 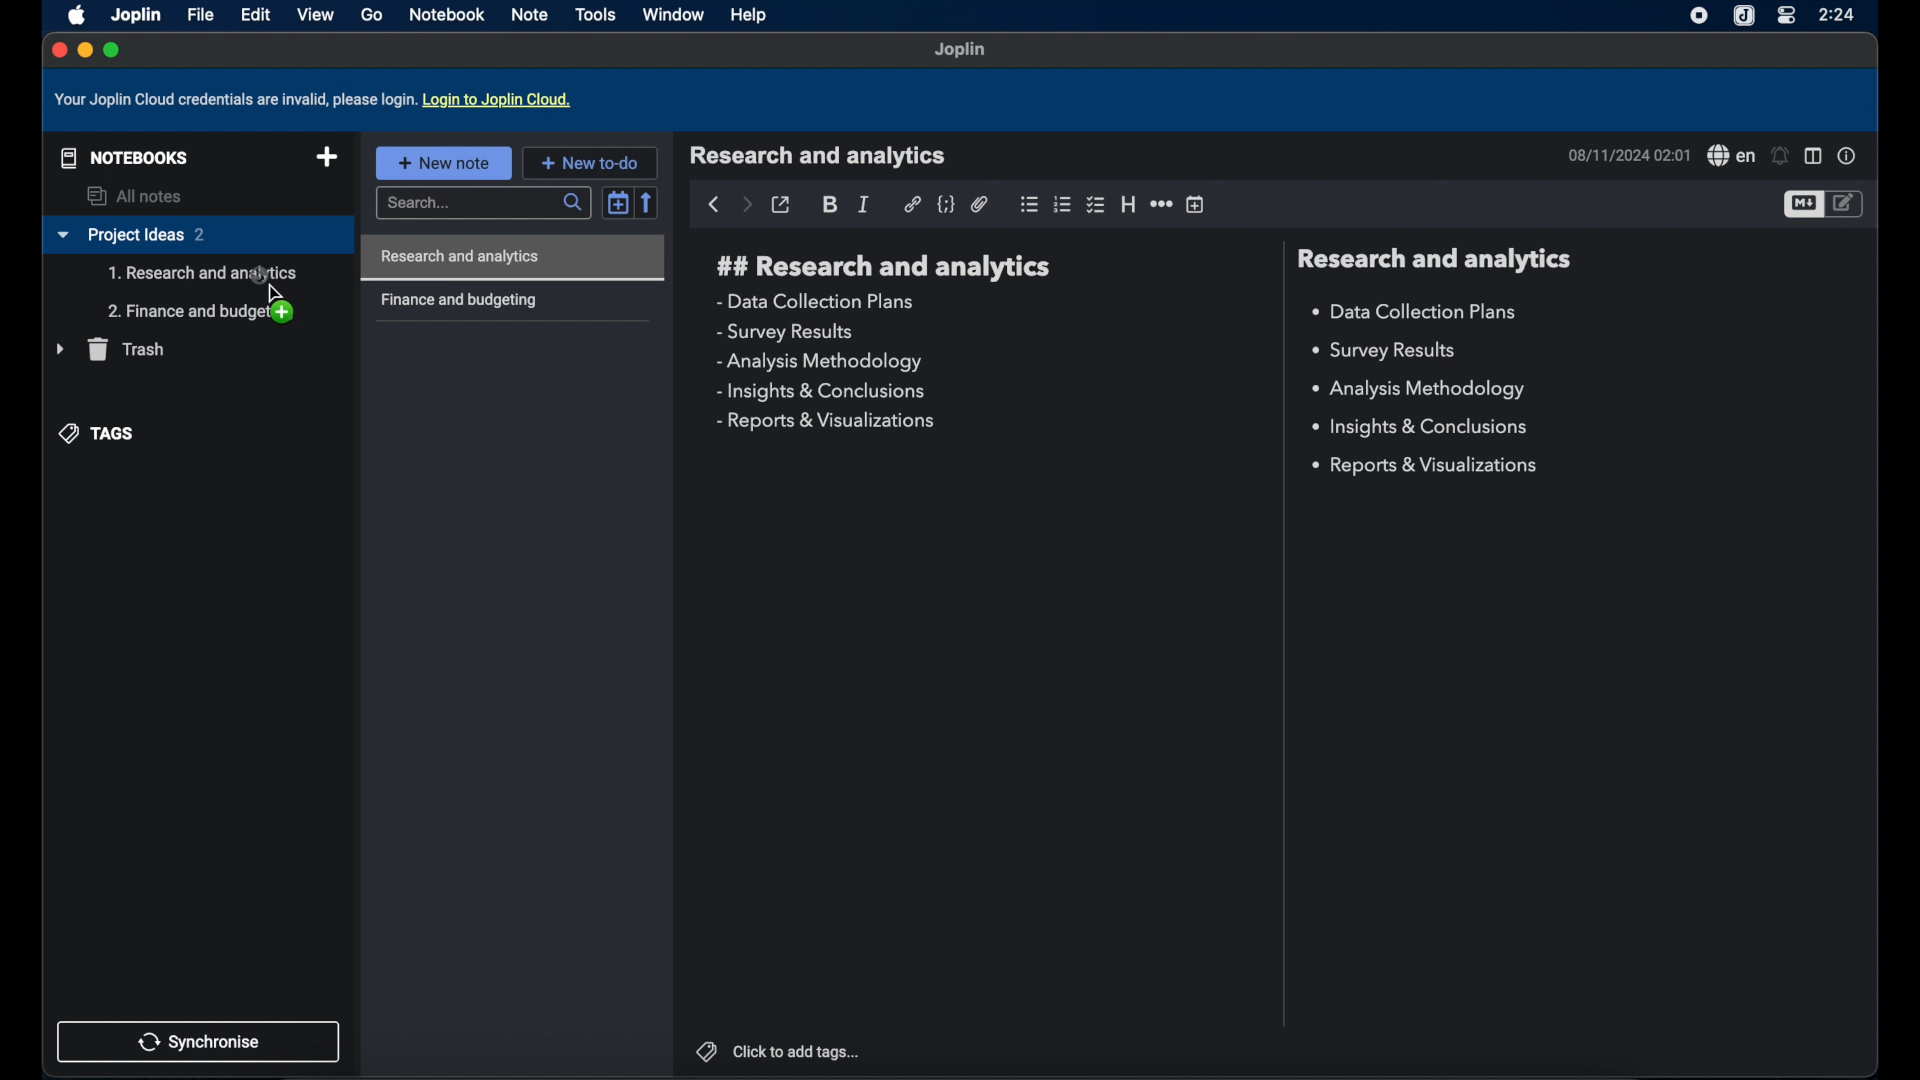 I want to click on research and analytics, so click(x=884, y=267).